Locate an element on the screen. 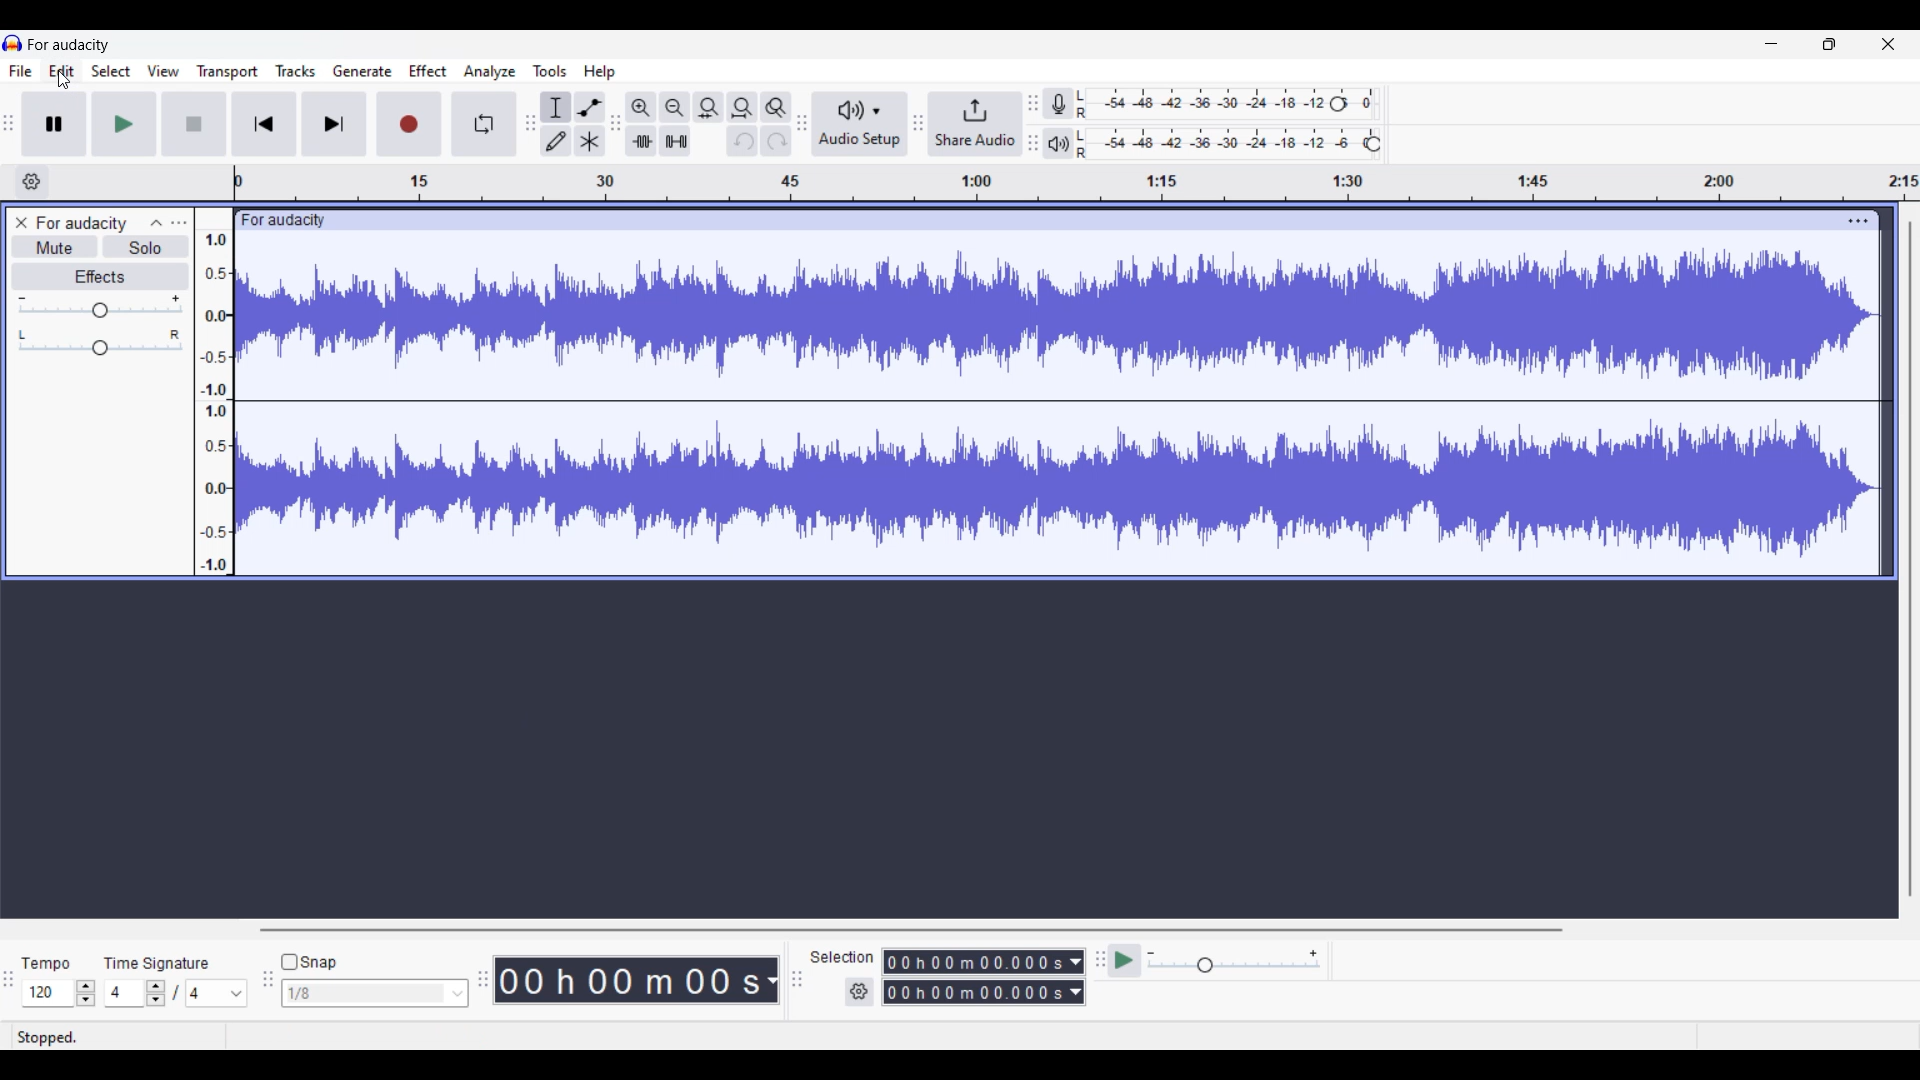 The width and height of the screenshot is (1920, 1080). Open menu is located at coordinates (179, 223).